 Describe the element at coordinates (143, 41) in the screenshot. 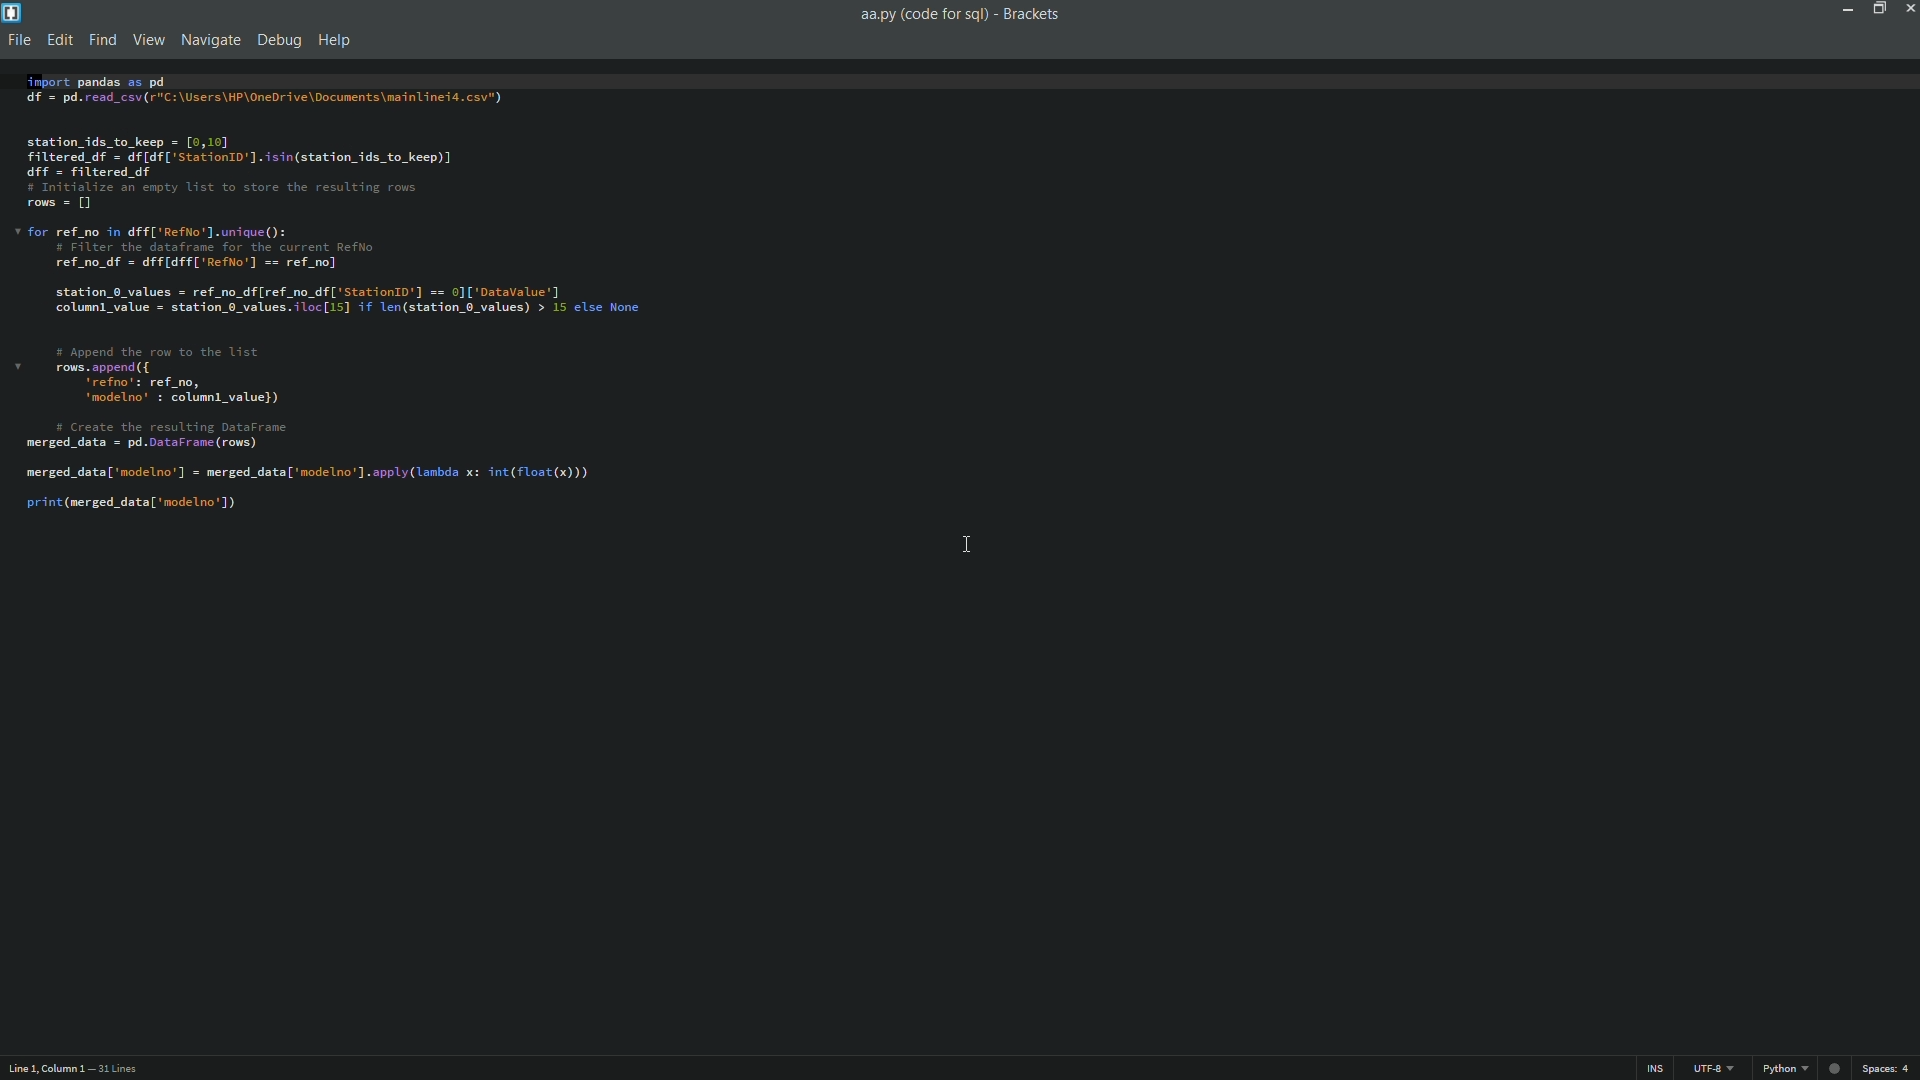

I see `view menu` at that location.